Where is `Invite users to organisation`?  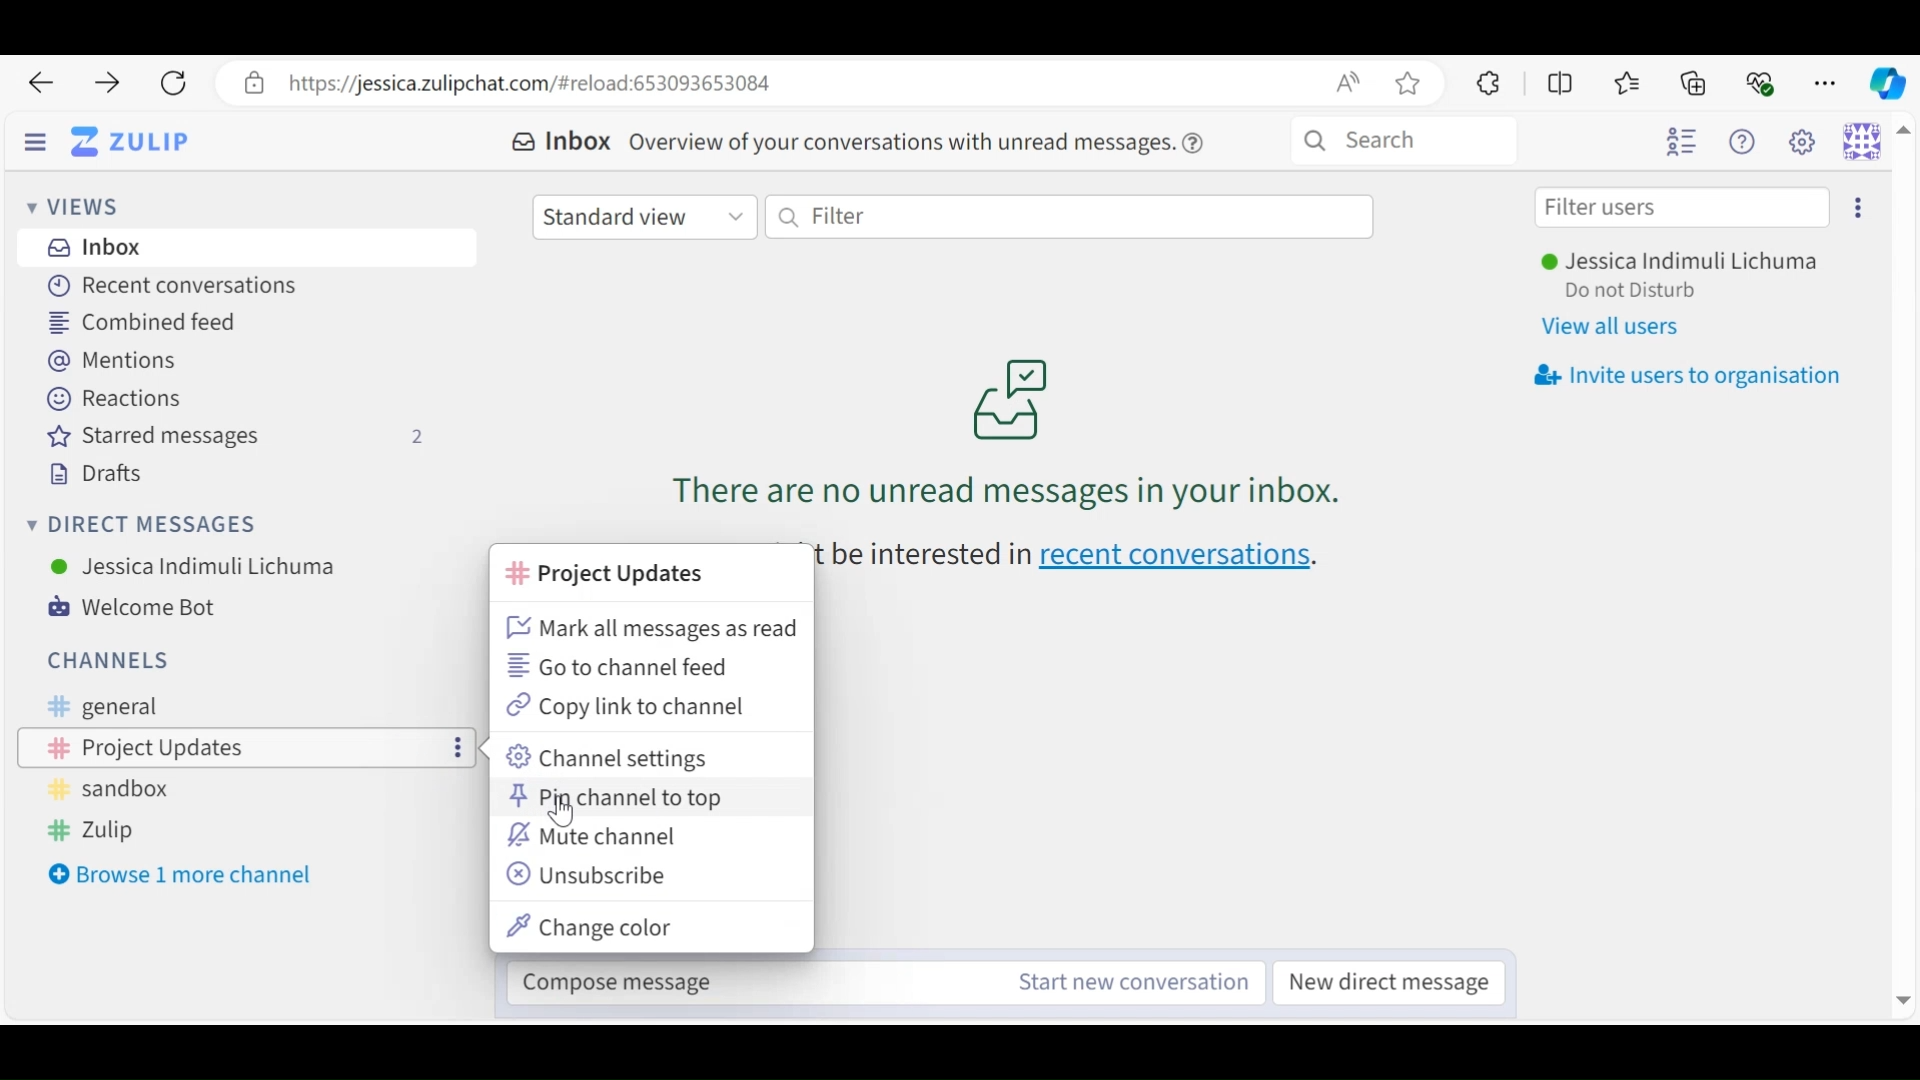
Invite users to organisation is located at coordinates (1857, 208).